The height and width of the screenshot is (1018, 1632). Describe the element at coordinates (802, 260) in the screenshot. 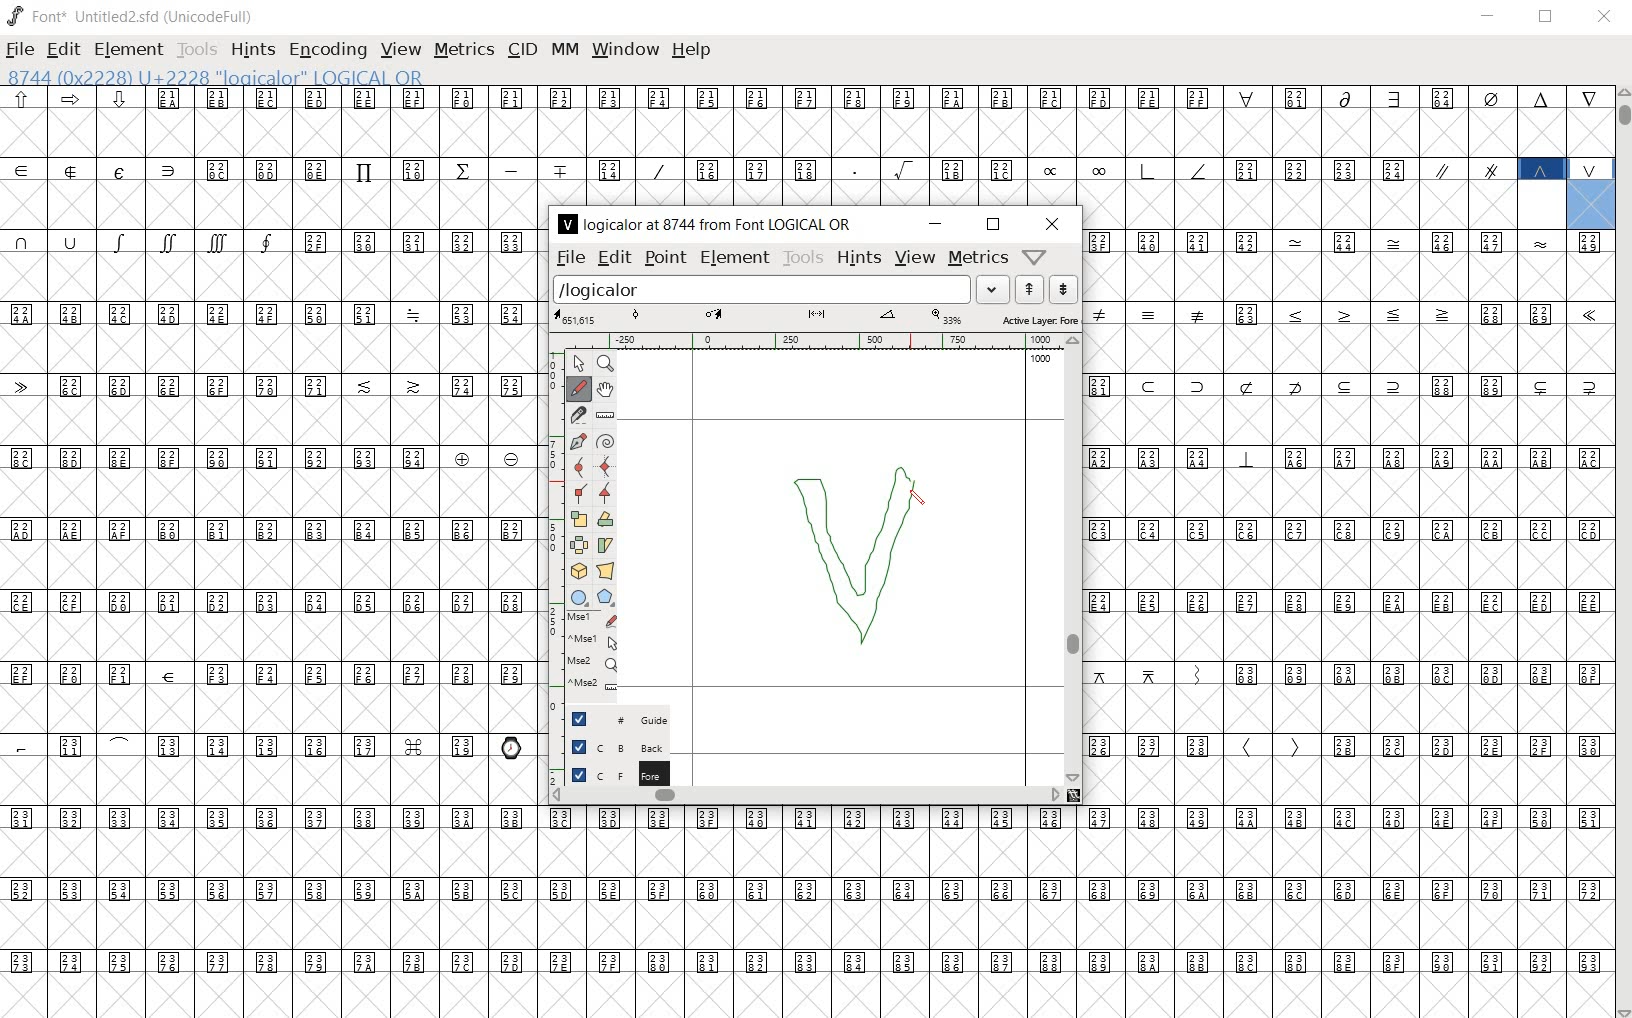

I see `tools` at that location.